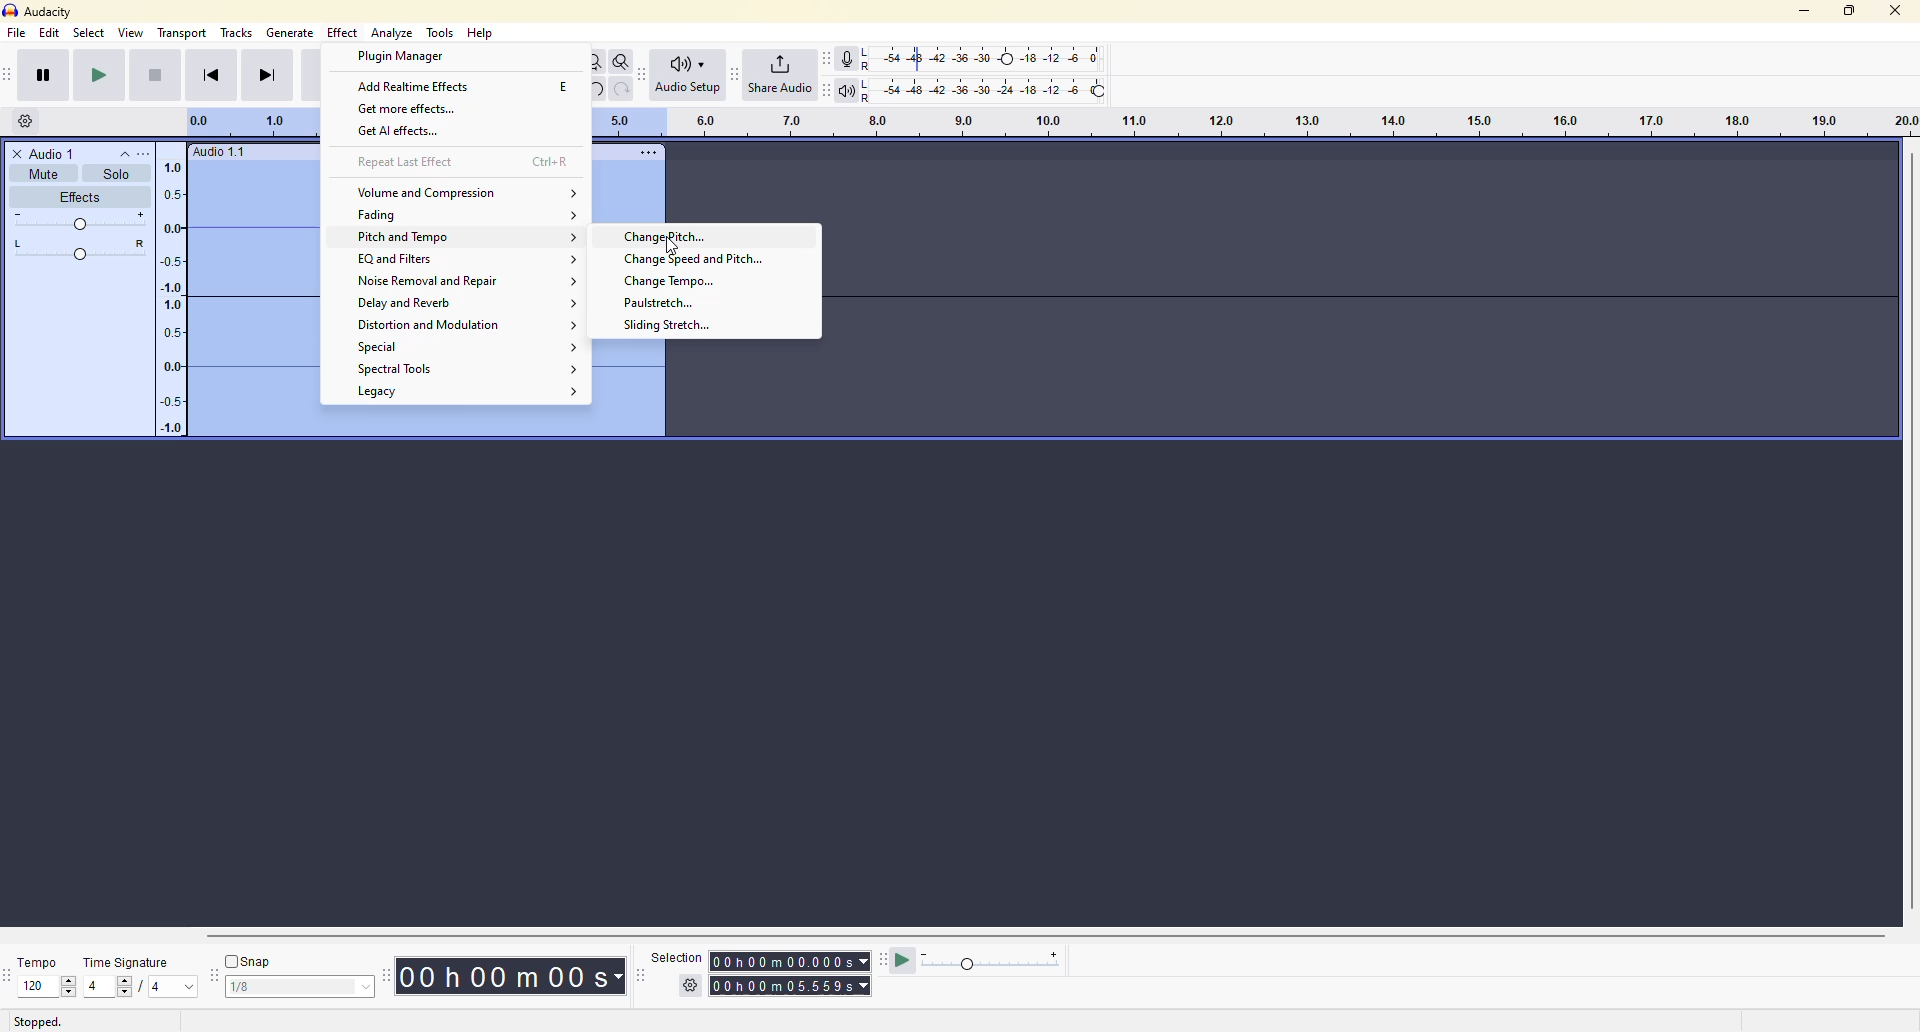 The image size is (1920, 1032). I want to click on add realtime effects, so click(414, 87).